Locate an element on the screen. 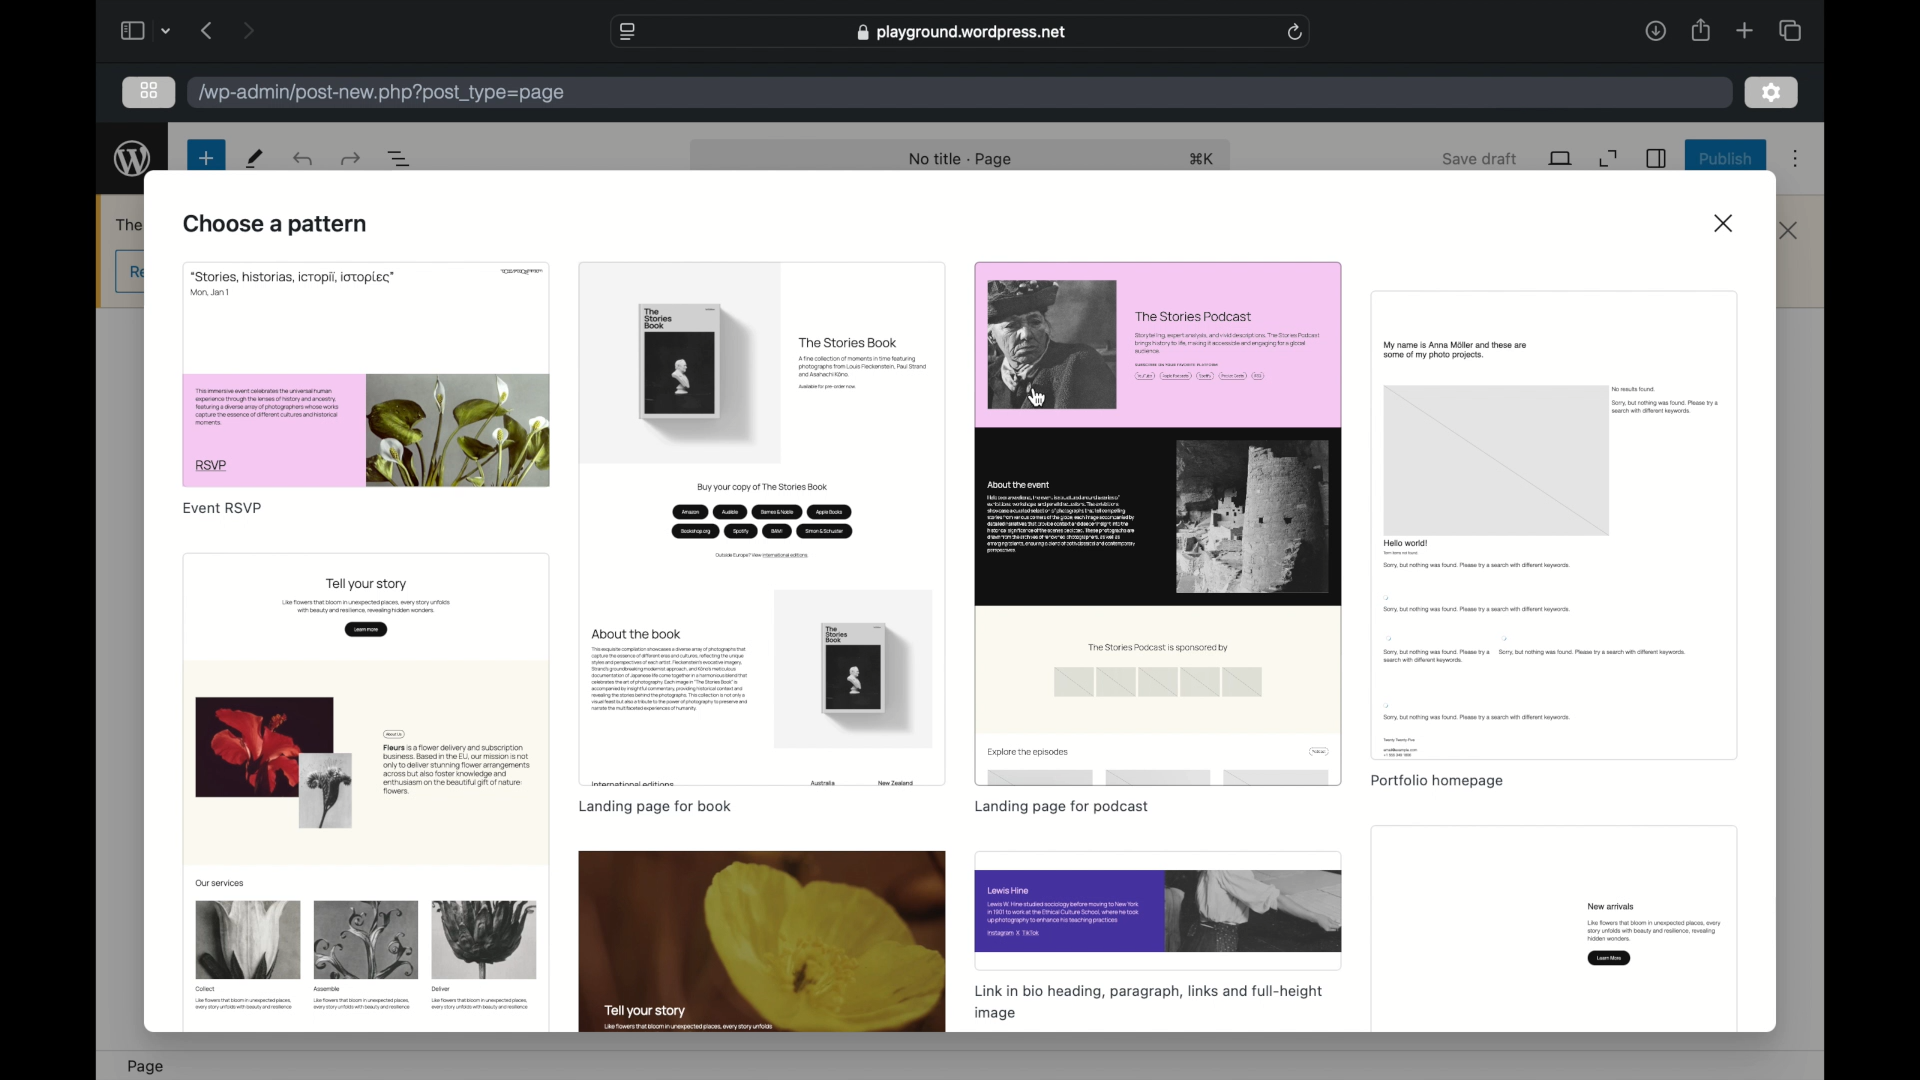 The height and width of the screenshot is (1080, 1920). preview is located at coordinates (1162, 911).